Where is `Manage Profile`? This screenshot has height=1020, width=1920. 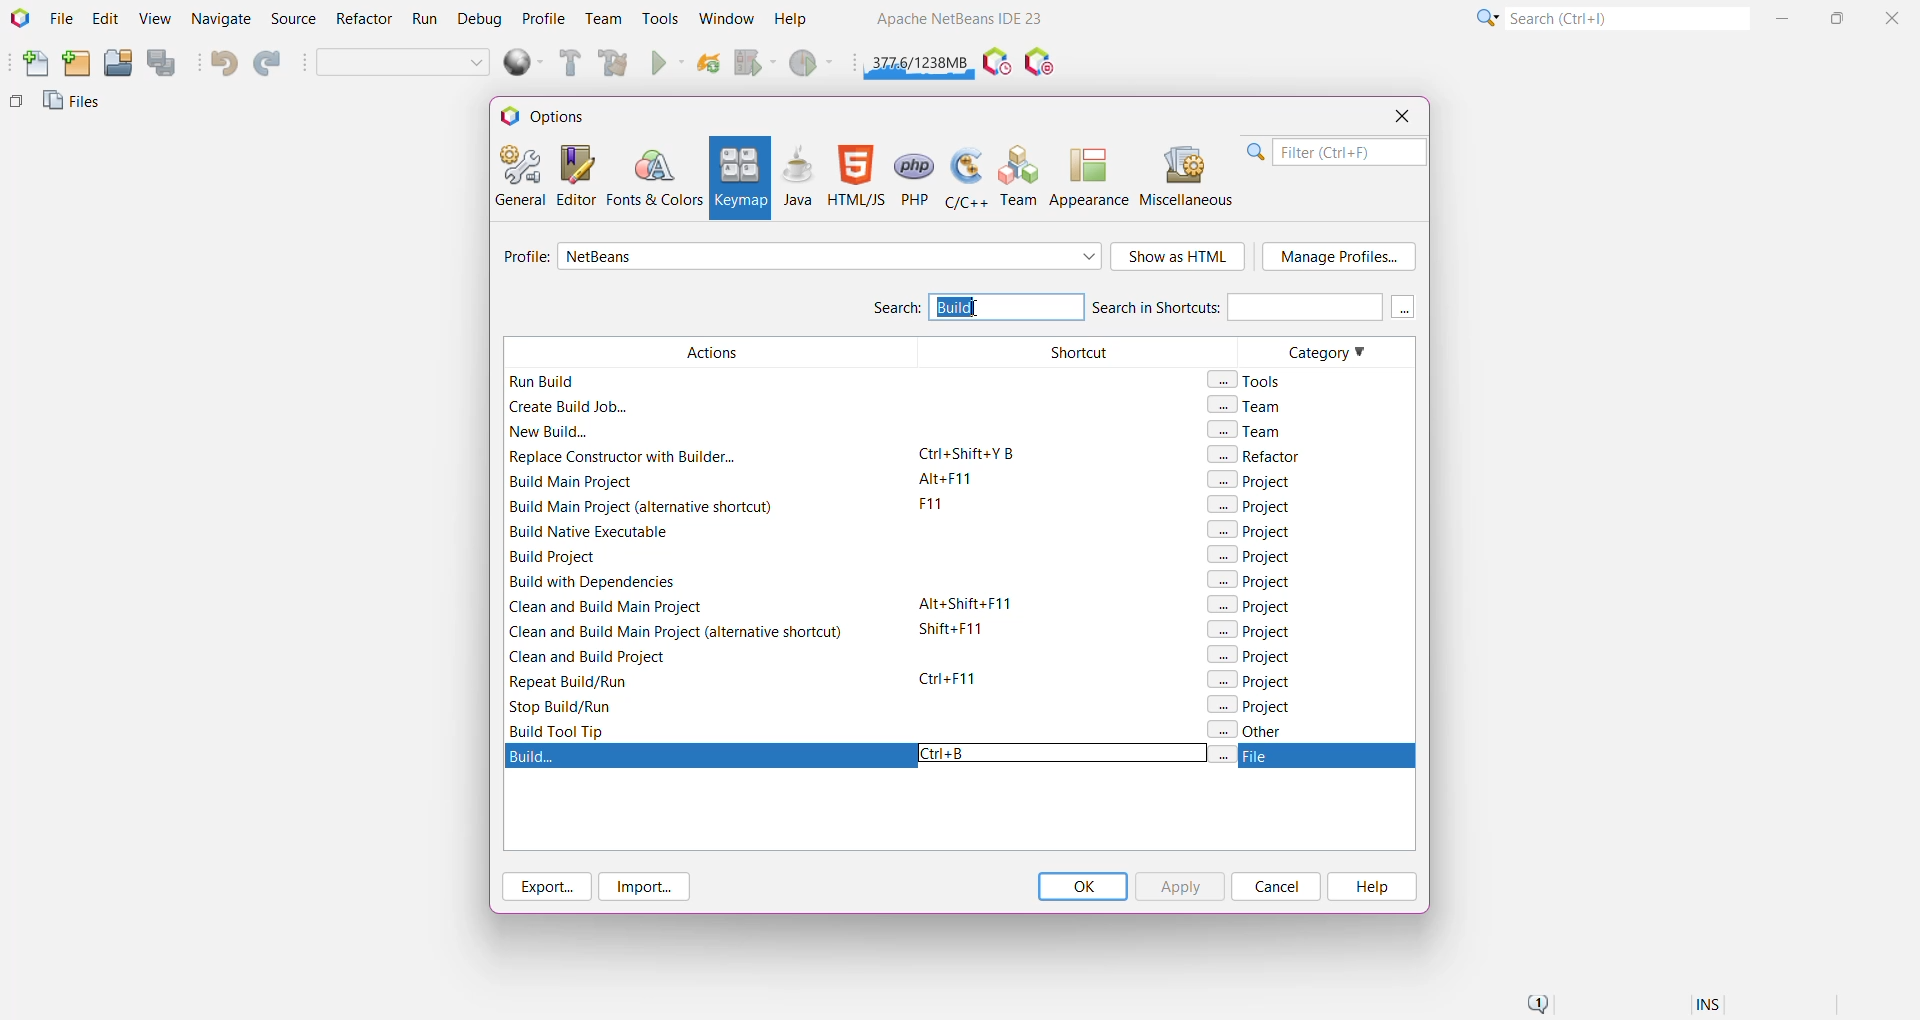
Manage Profile is located at coordinates (1339, 257).